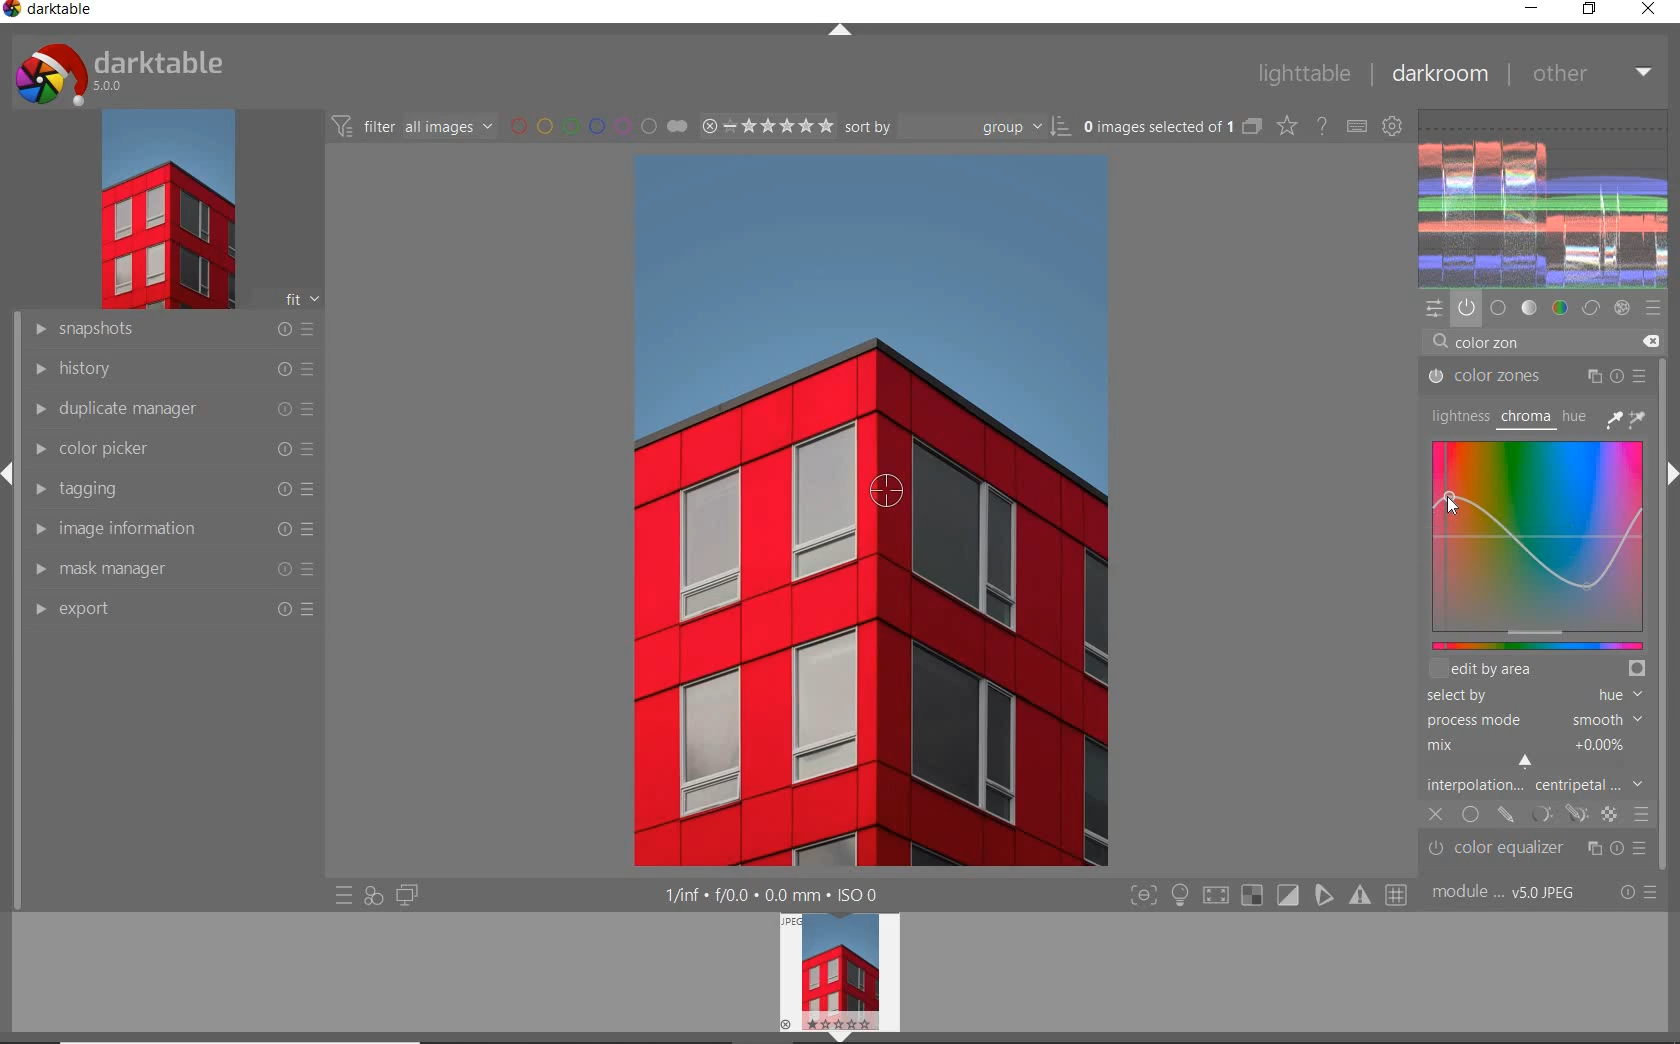 Image resolution: width=1680 pixels, height=1044 pixels. What do you see at coordinates (1591, 309) in the screenshot?
I see `correct` at bounding box center [1591, 309].